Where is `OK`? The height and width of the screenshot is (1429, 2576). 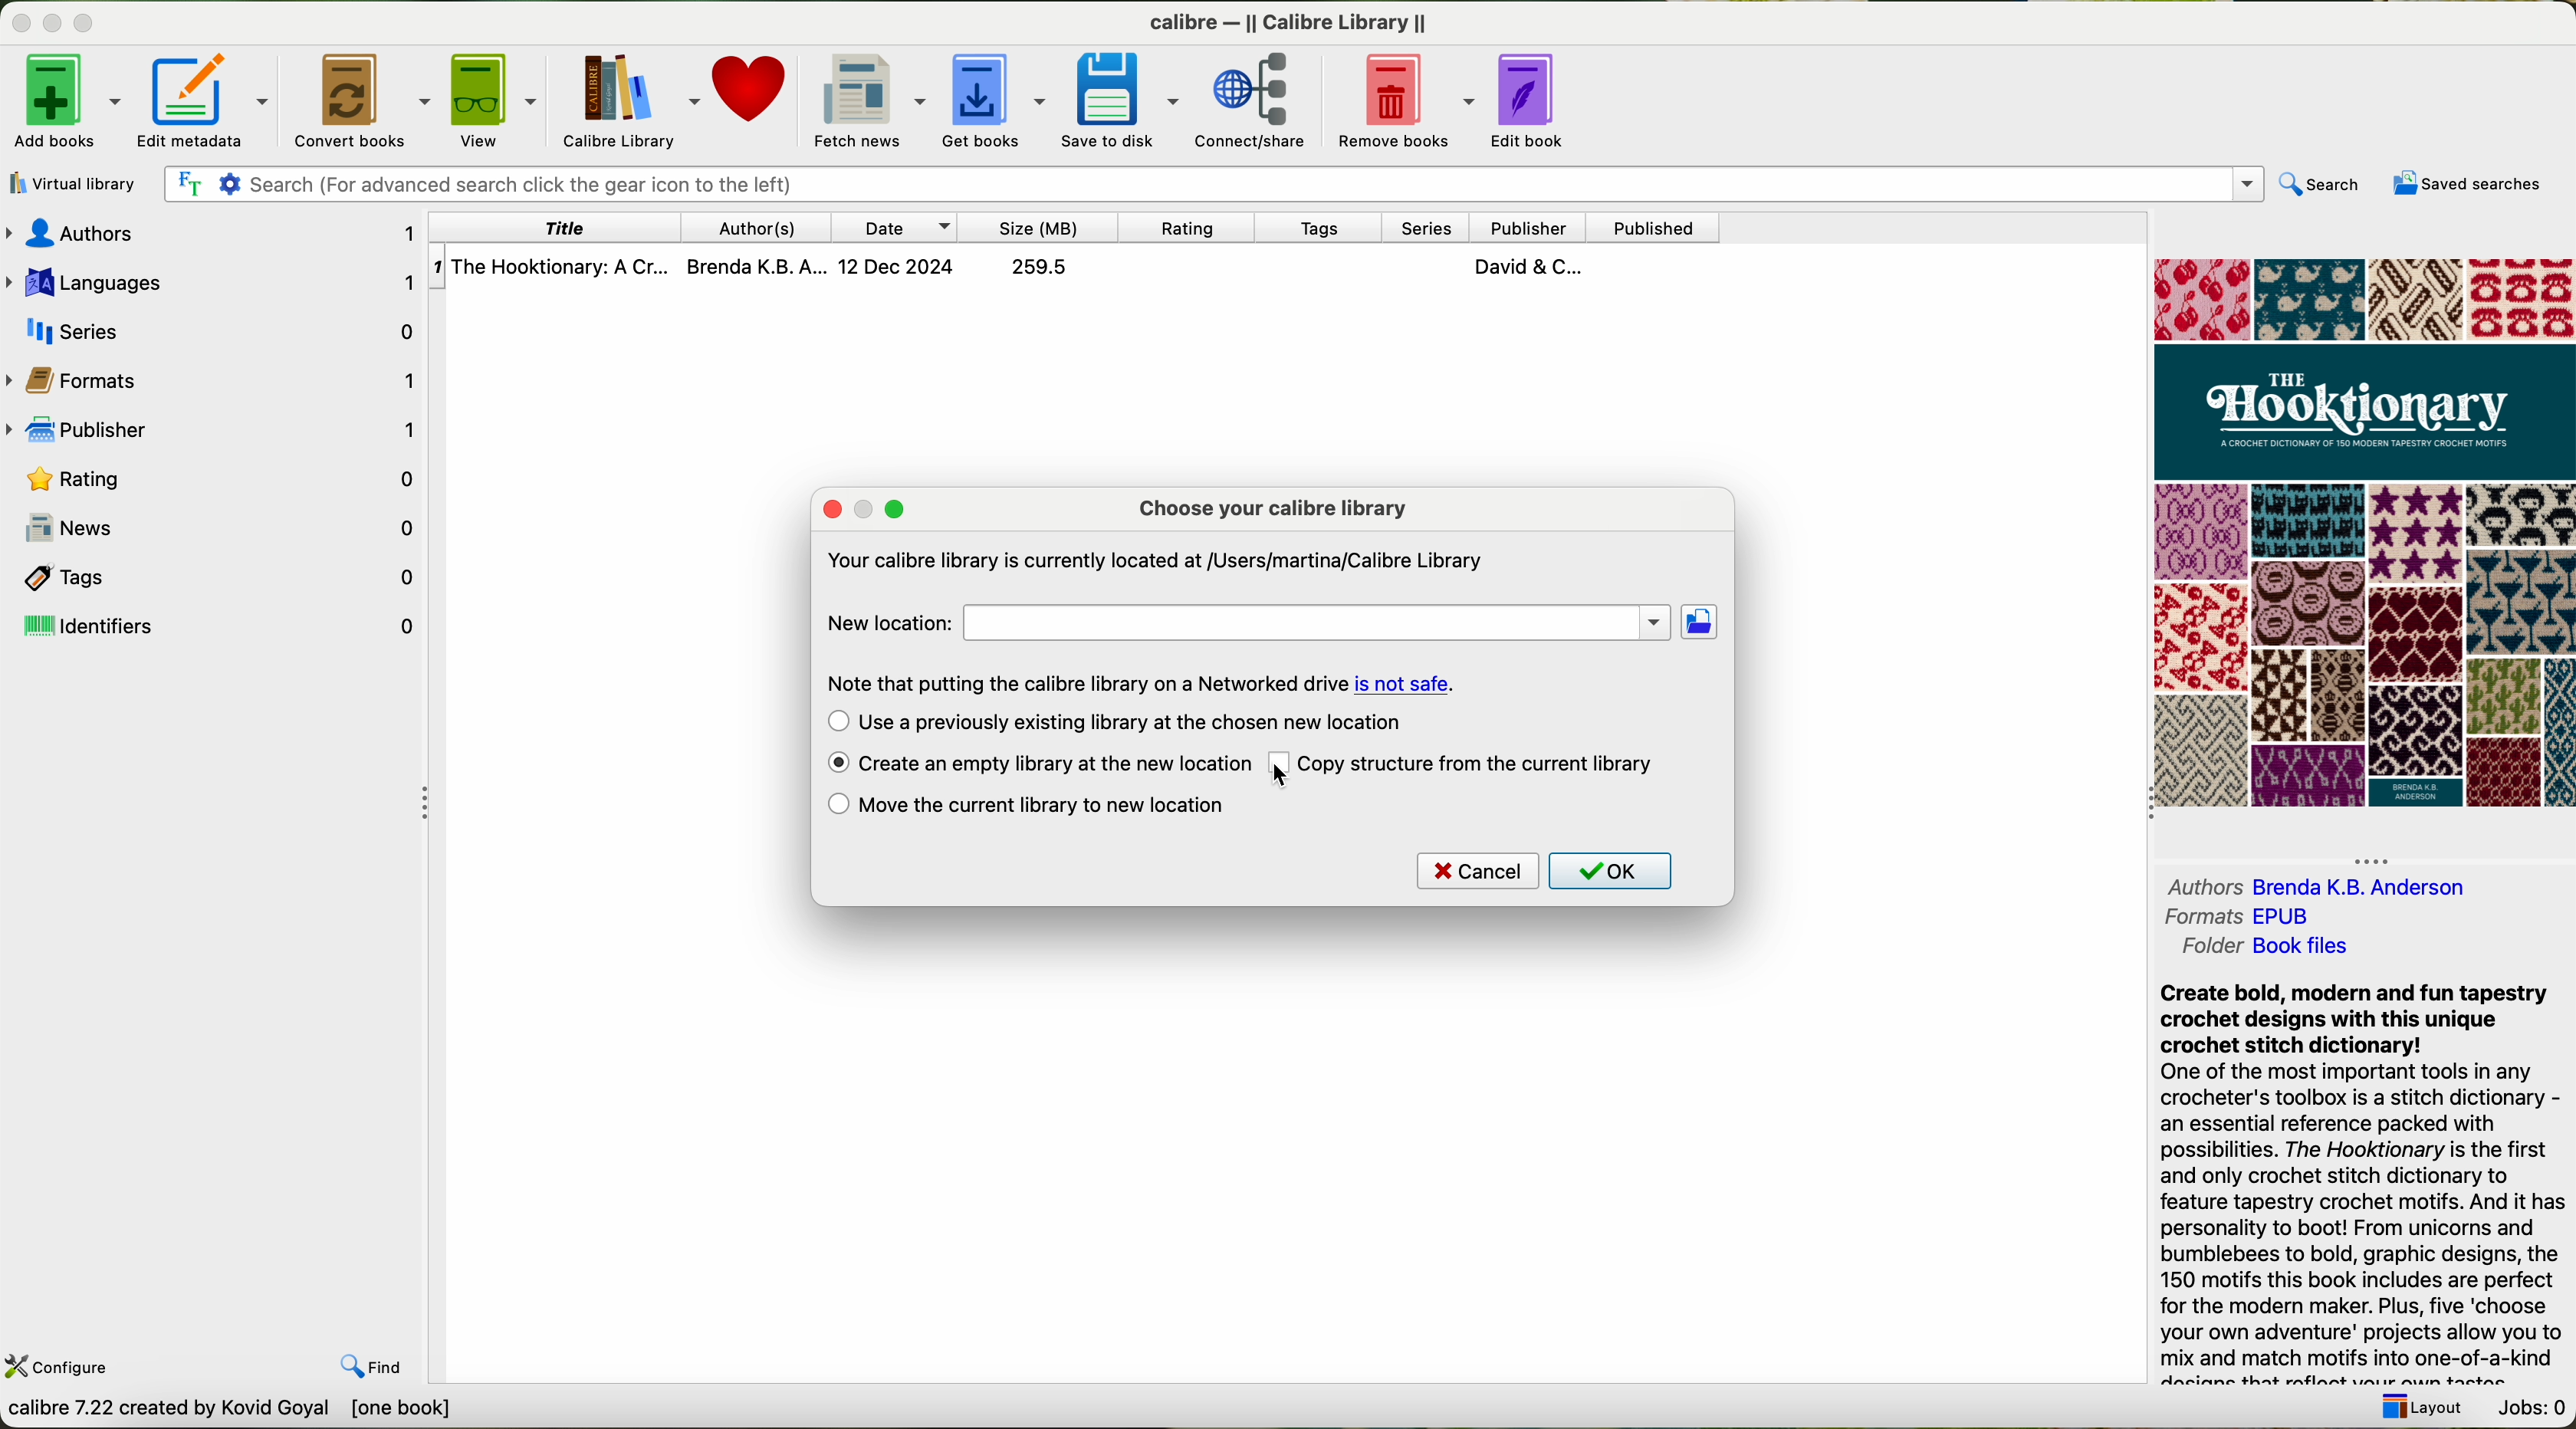 OK is located at coordinates (1613, 872).